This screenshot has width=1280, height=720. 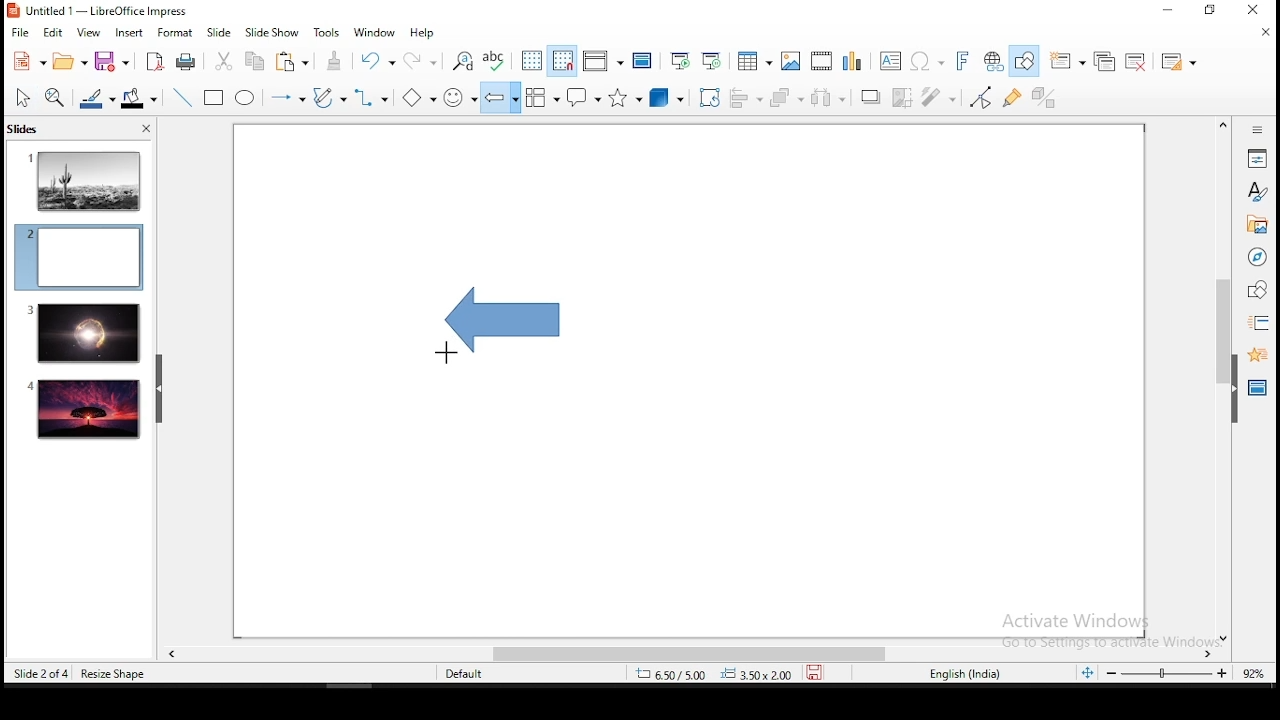 What do you see at coordinates (681, 654) in the screenshot?
I see `scroll bar` at bounding box center [681, 654].